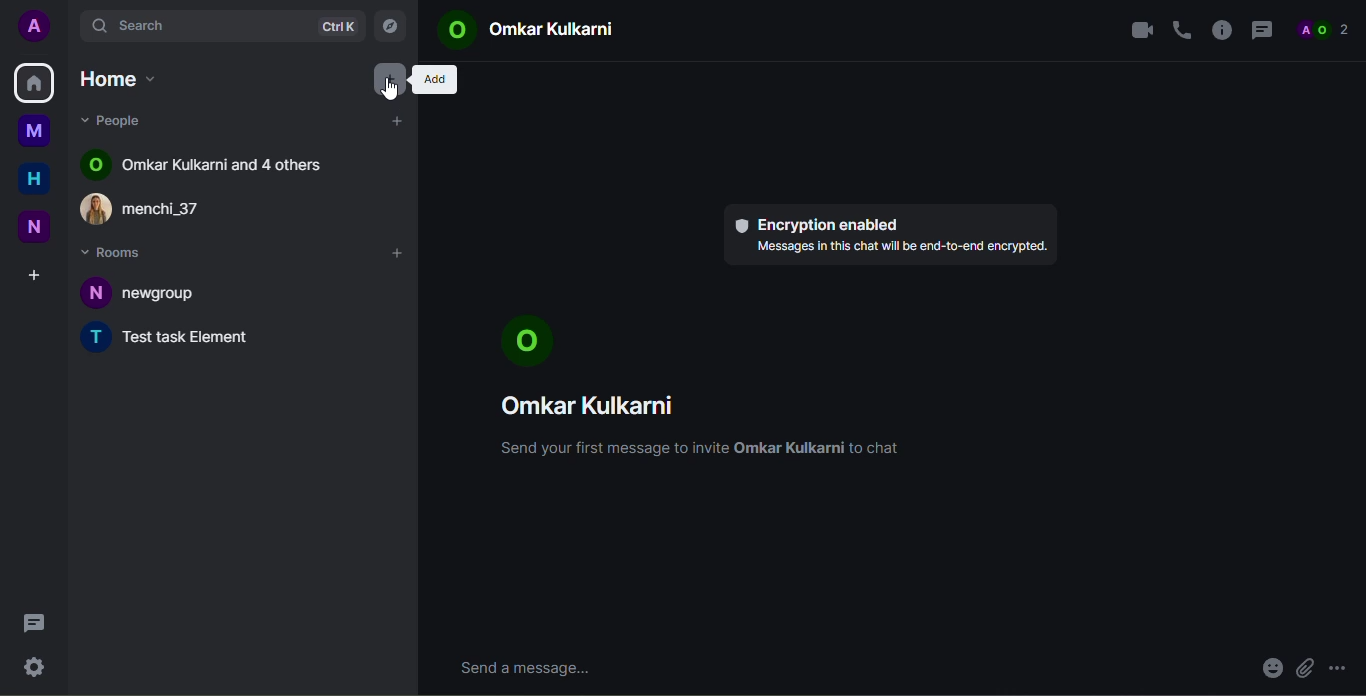 This screenshot has width=1366, height=696. I want to click on emoji, so click(1270, 670).